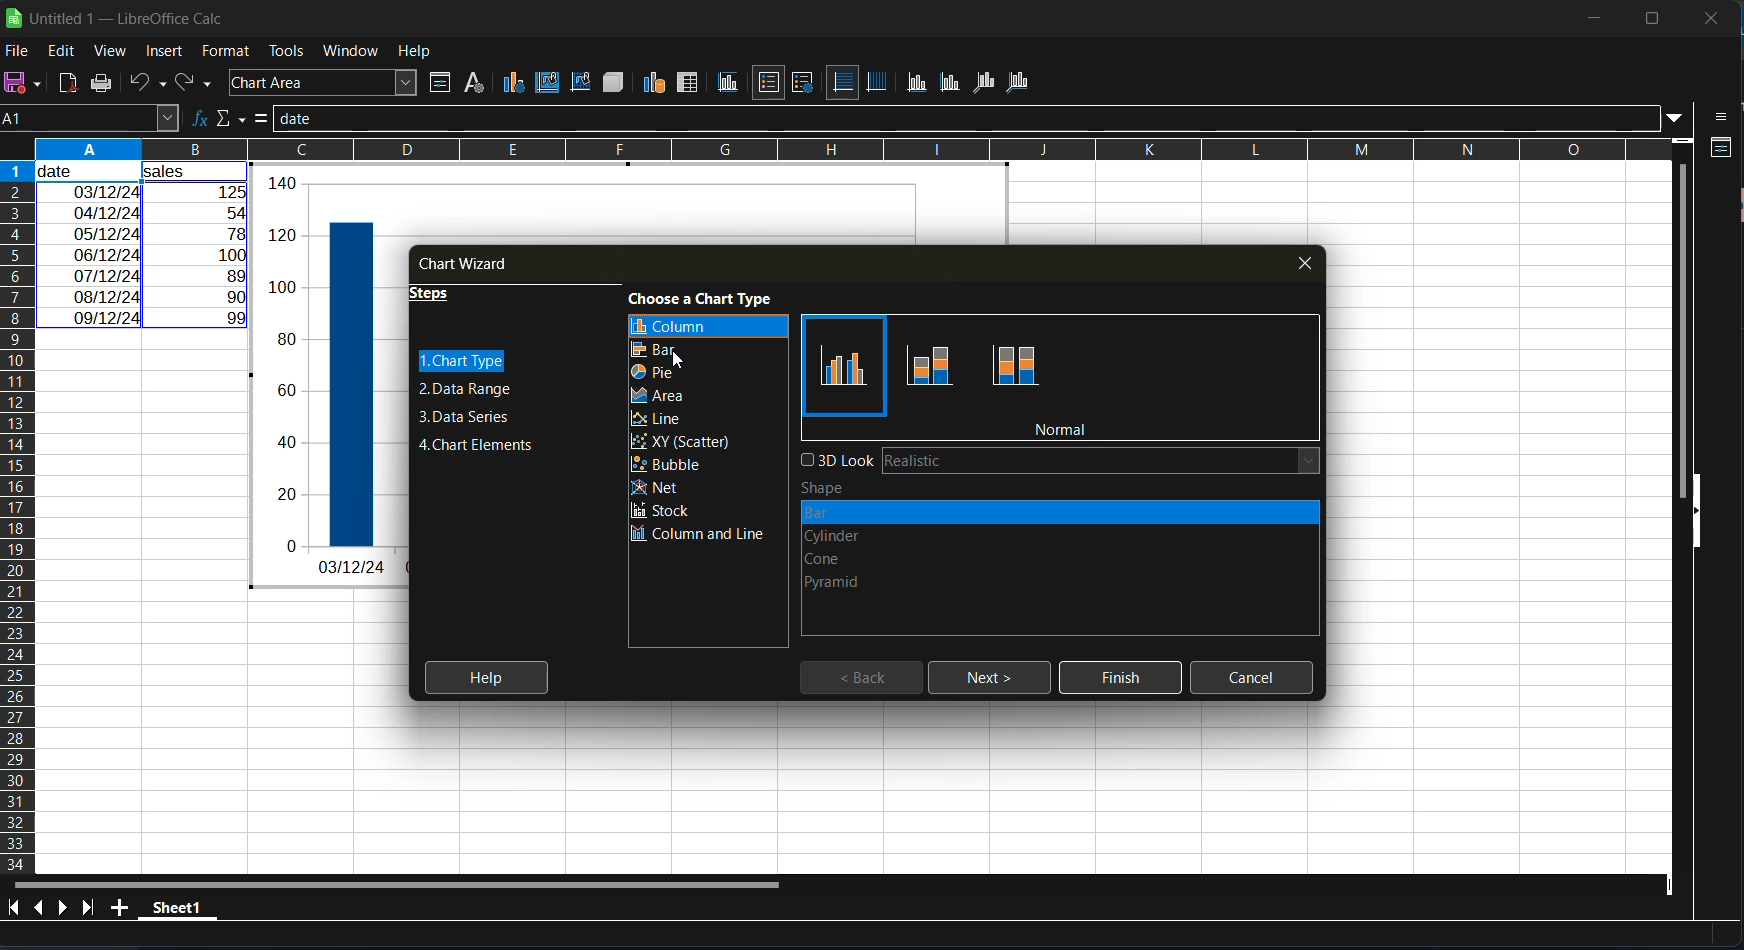 This screenshot has height=950, width=1744. What do you see at coordinates (66, 910) in the screenshot?
I see `scroll to next sheet` at bounding box center [66, 910].